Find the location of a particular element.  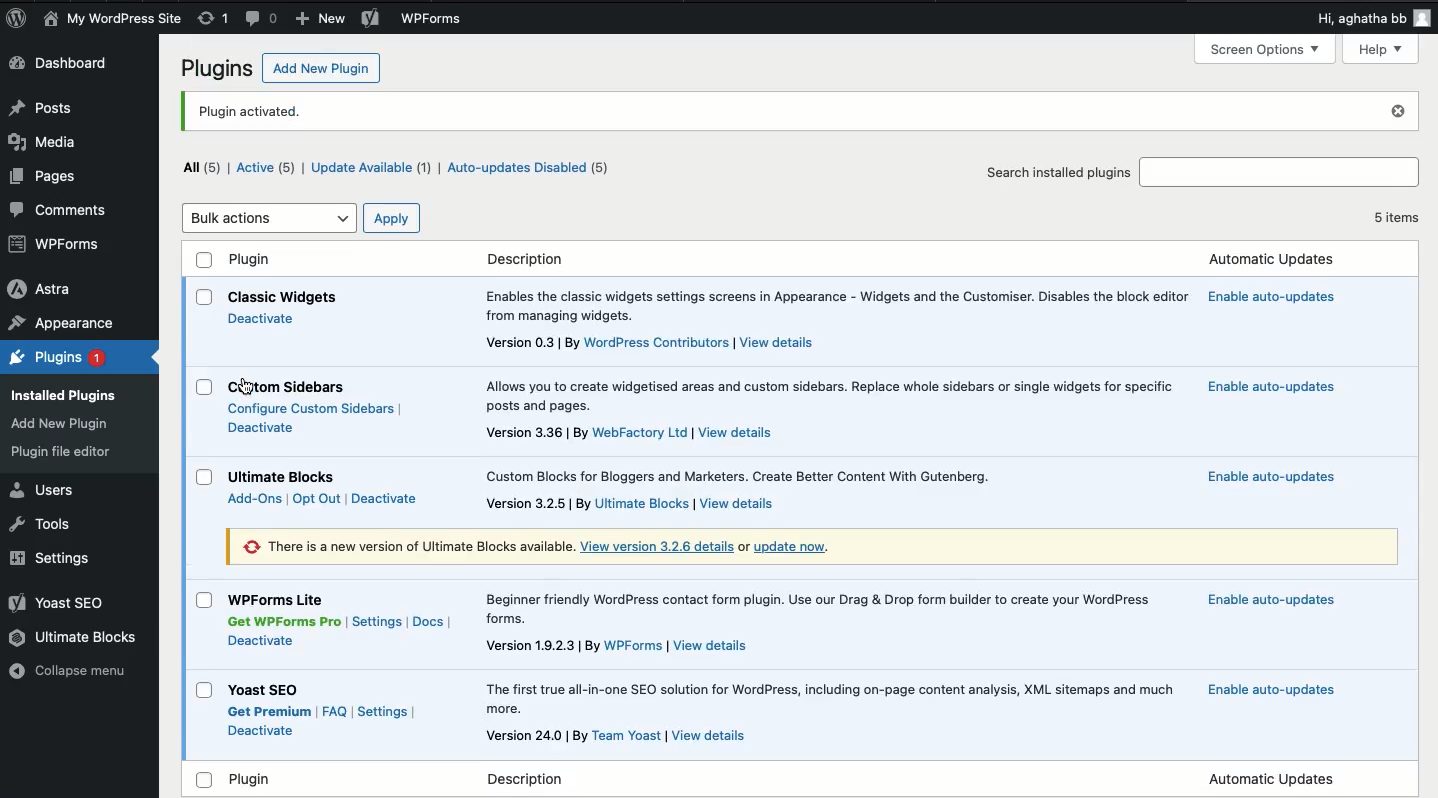

view details is located at coordinates (778, 344).